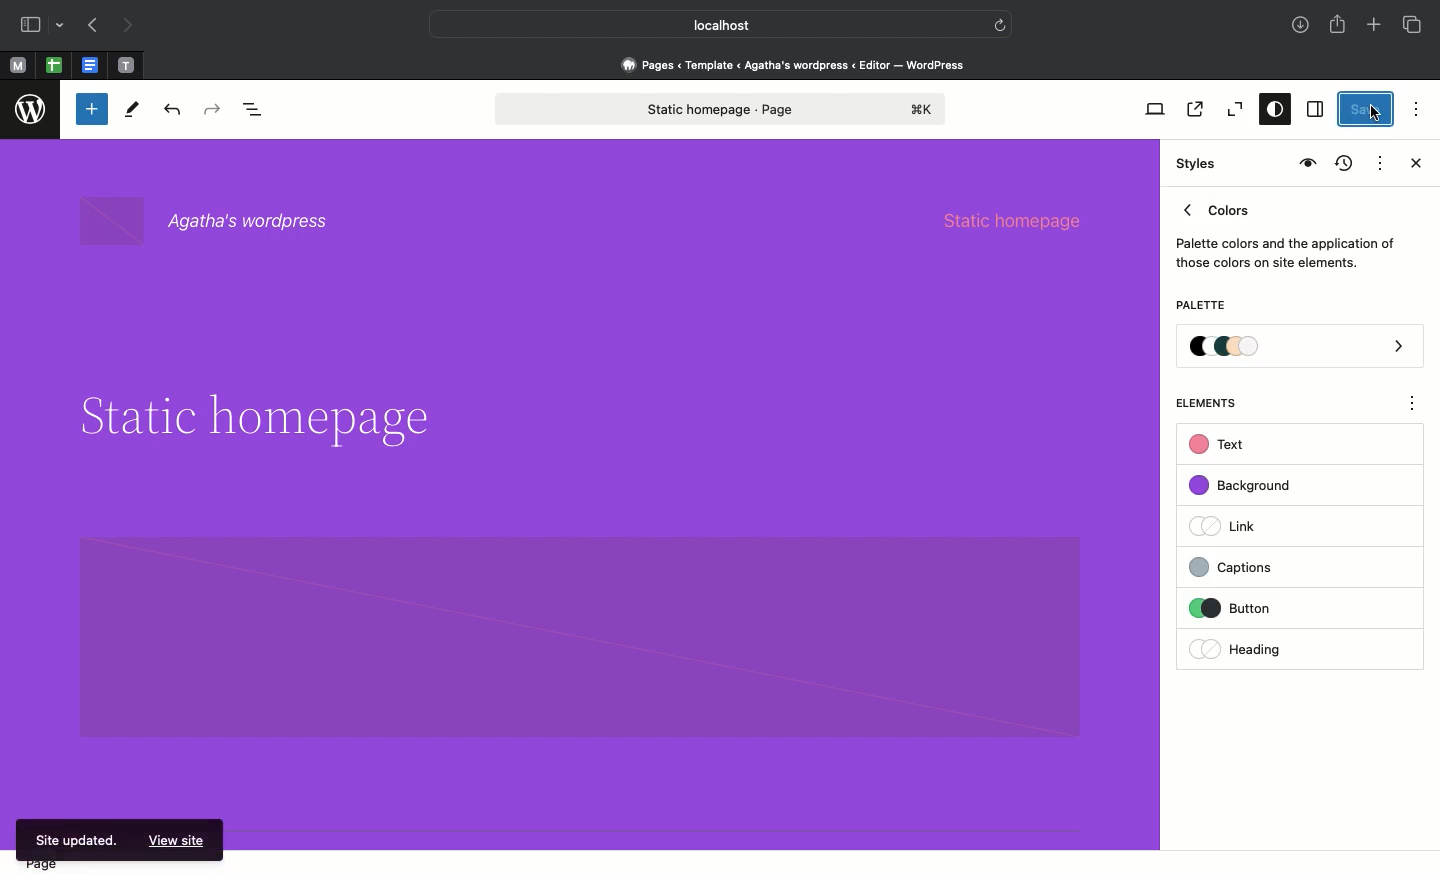 This screenshot has width=1440, height=874. Describe the element at coordinates (91, 27) in the screenshot. I see `Previous page` at that location.